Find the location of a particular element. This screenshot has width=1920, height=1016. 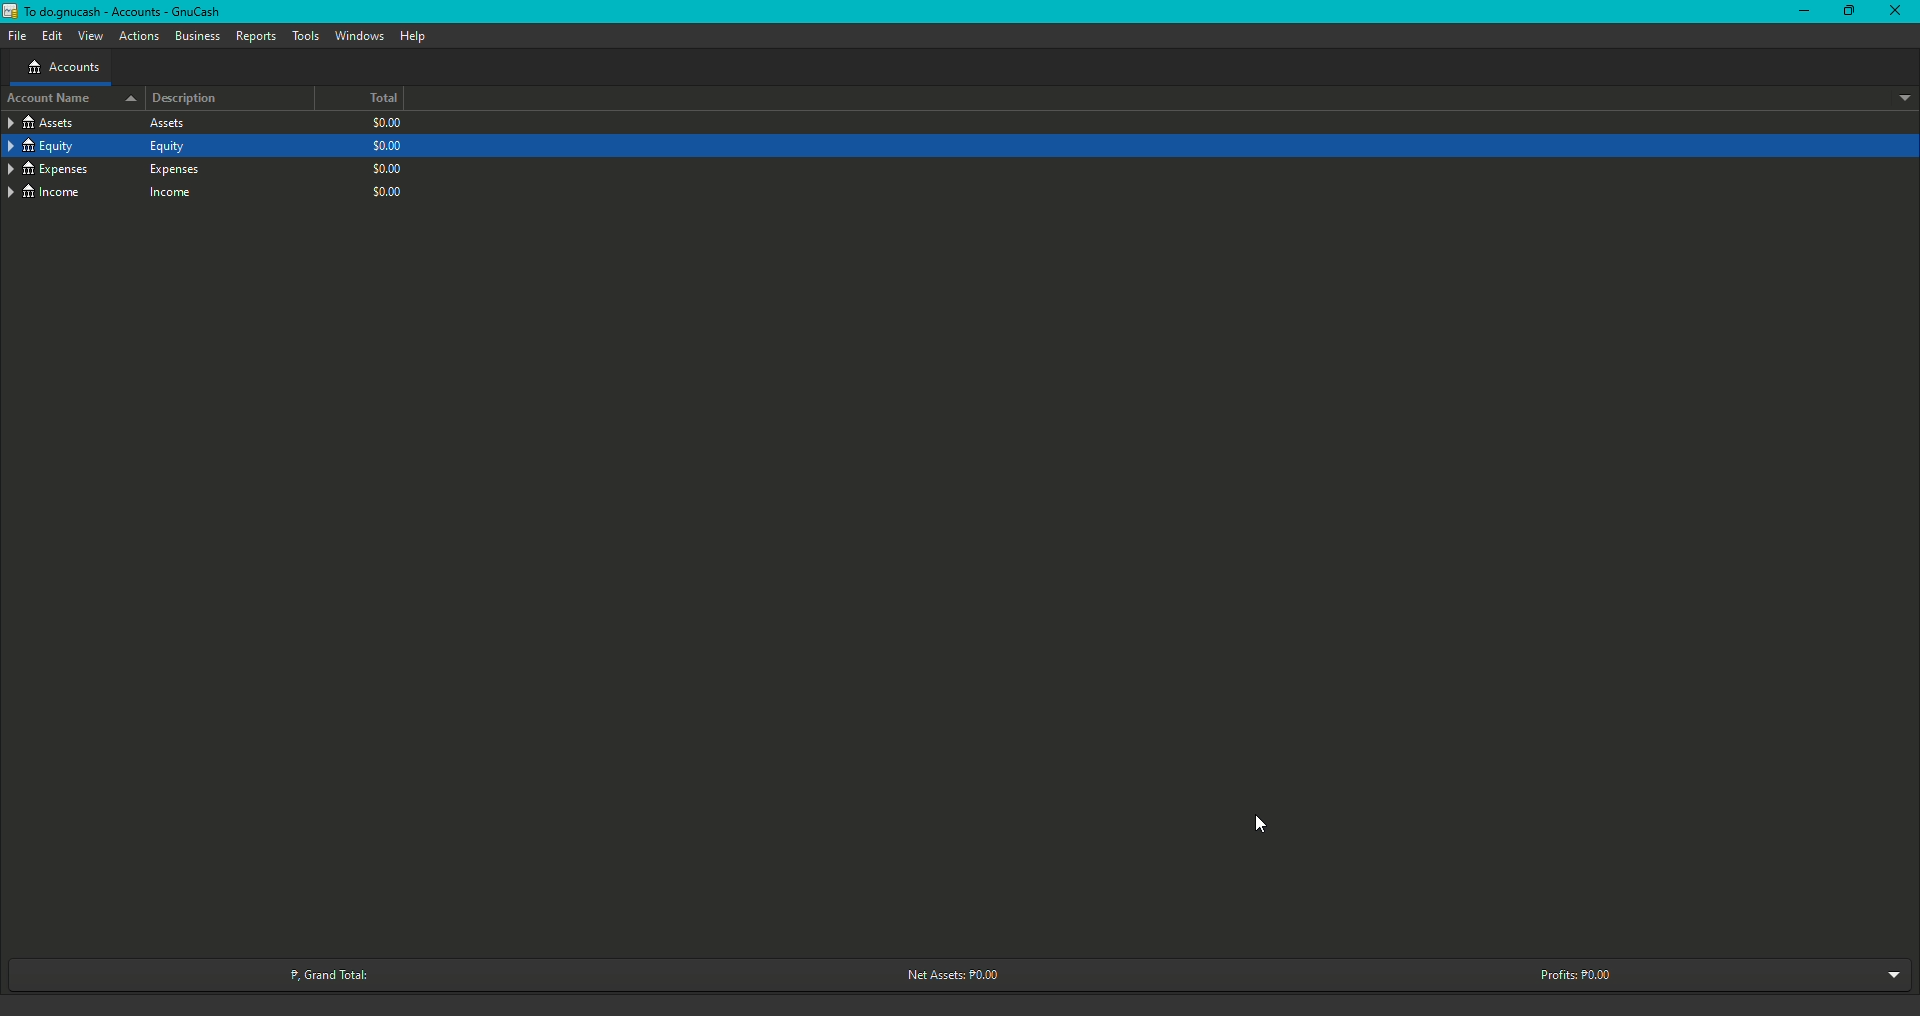

Profits is located at coordinates (1580, 974).